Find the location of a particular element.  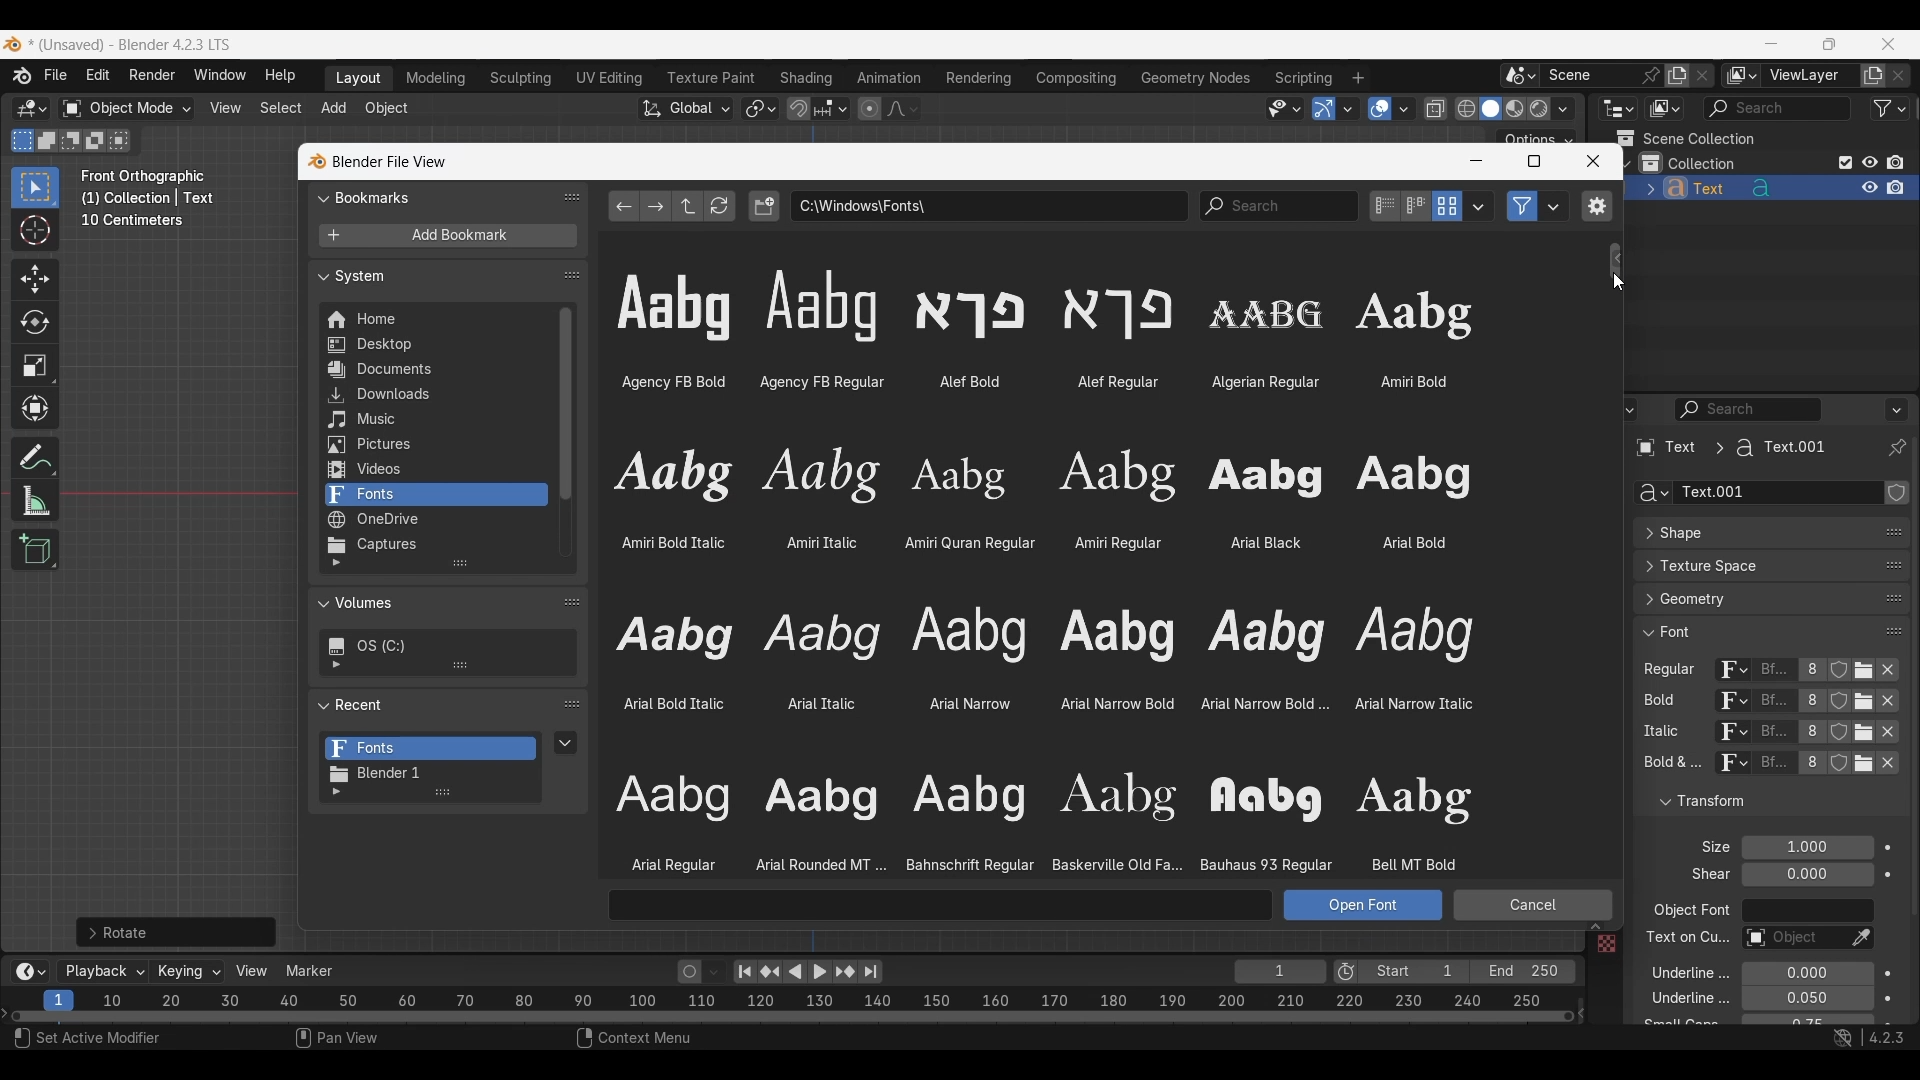

Object menu is located at coordinates (388, 109).